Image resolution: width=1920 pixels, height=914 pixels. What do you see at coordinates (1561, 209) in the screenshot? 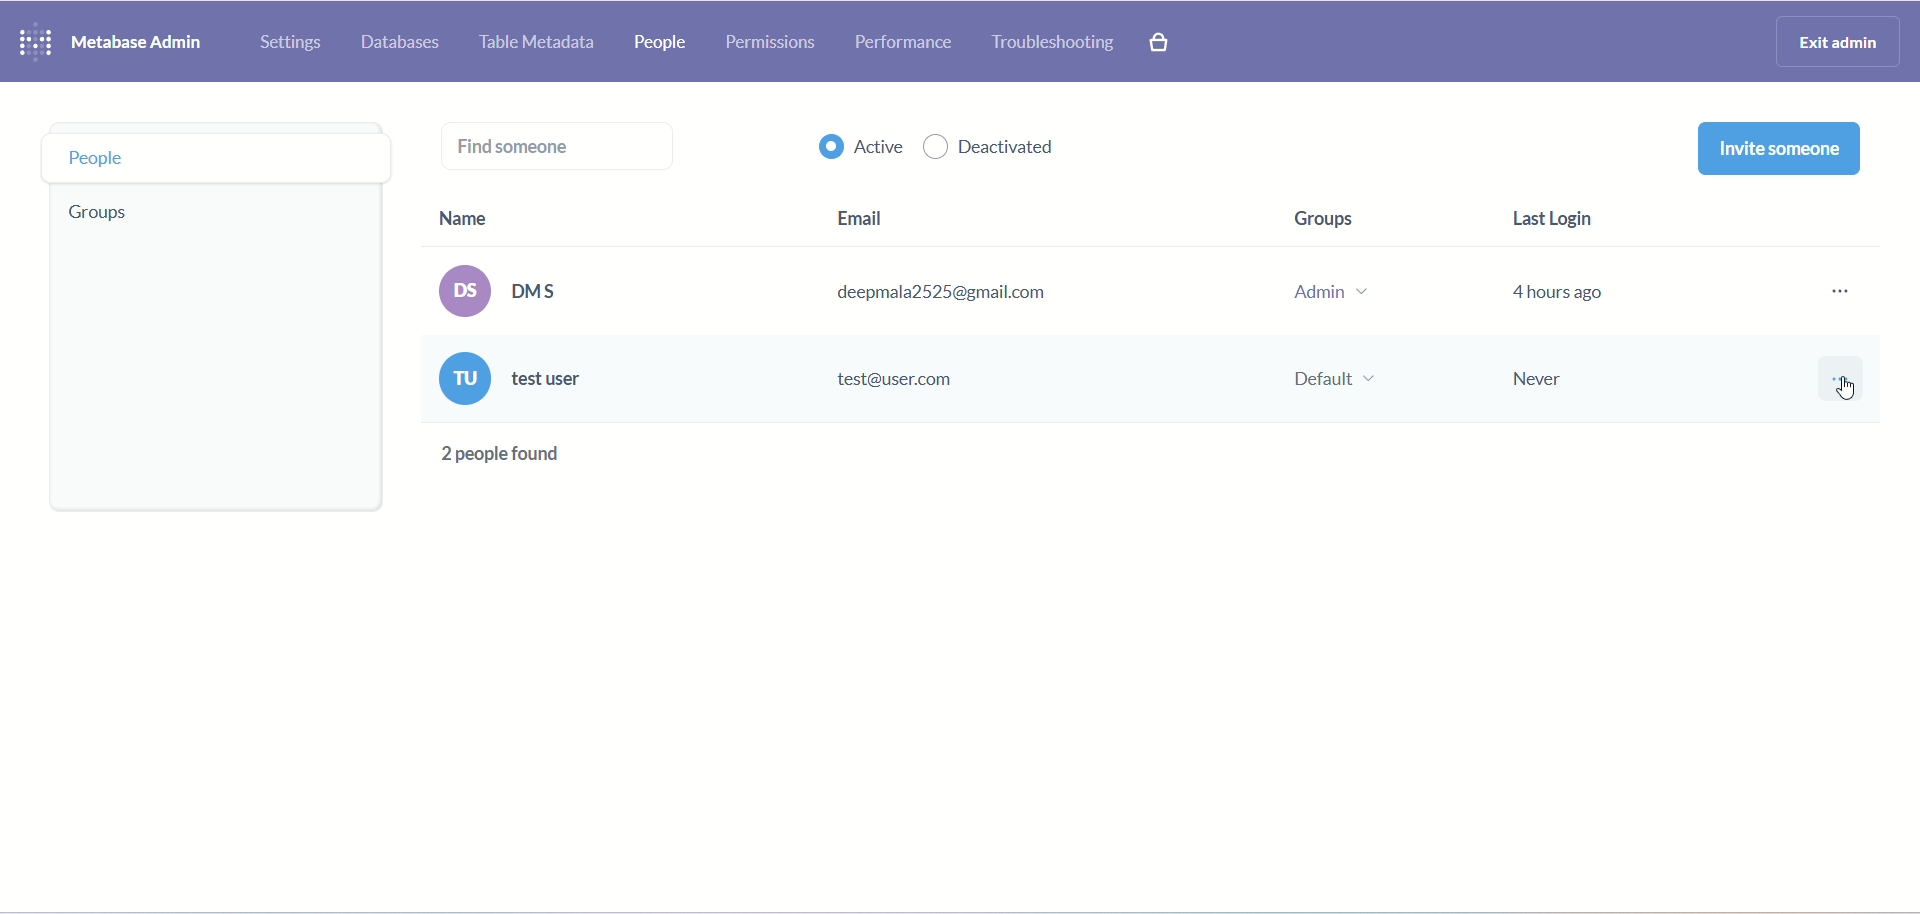
I see `last login` at bounding box center [1561, 209].